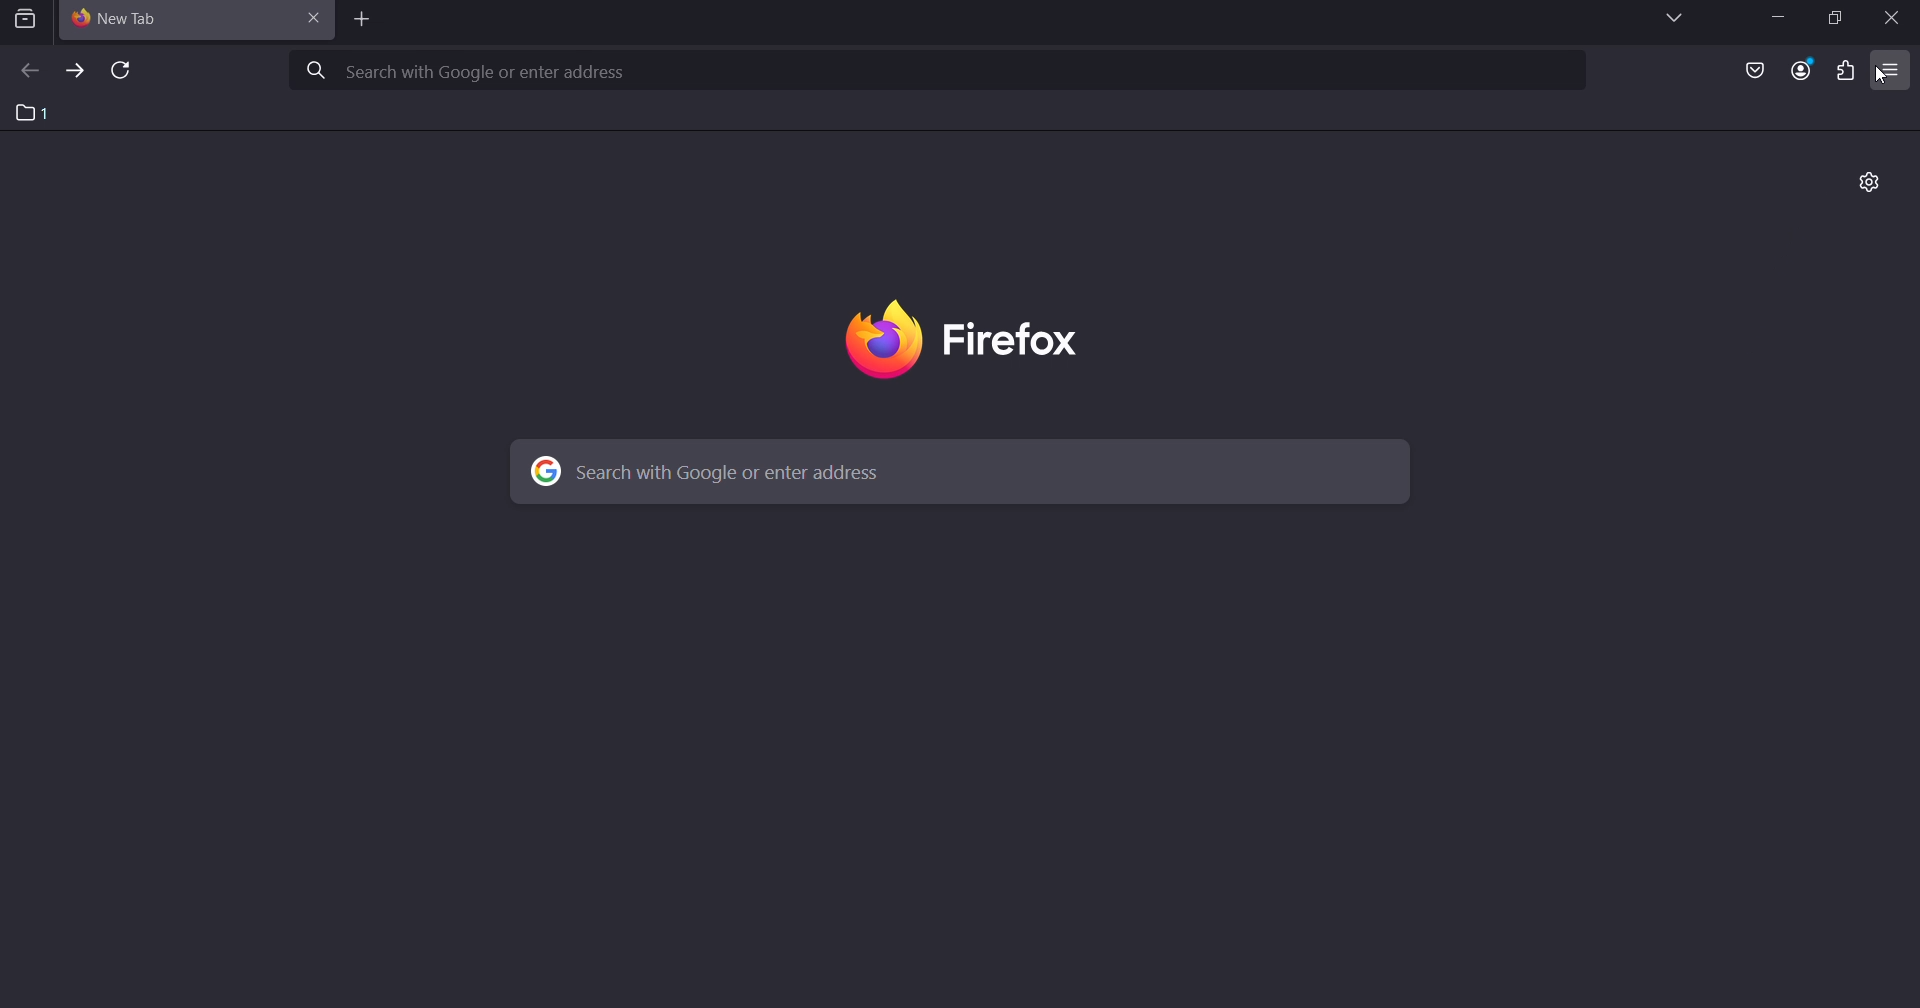  What do you see at coordinates (1886, 81) in the screenshot?
I see `cursor` at bounding box center [1886, 81].